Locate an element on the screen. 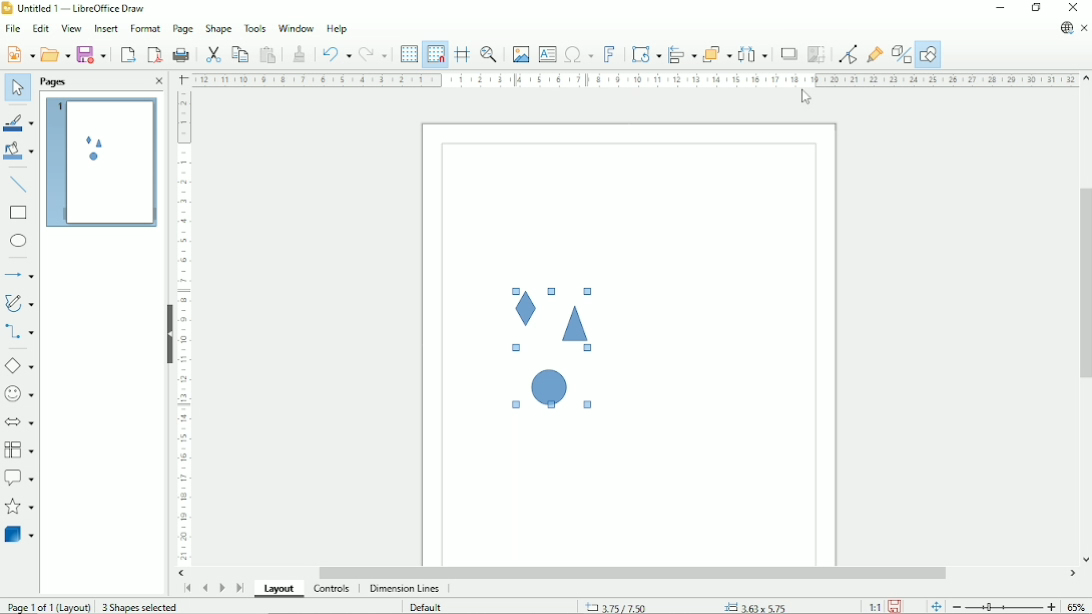  Callout is located at coordinates (19, 478).